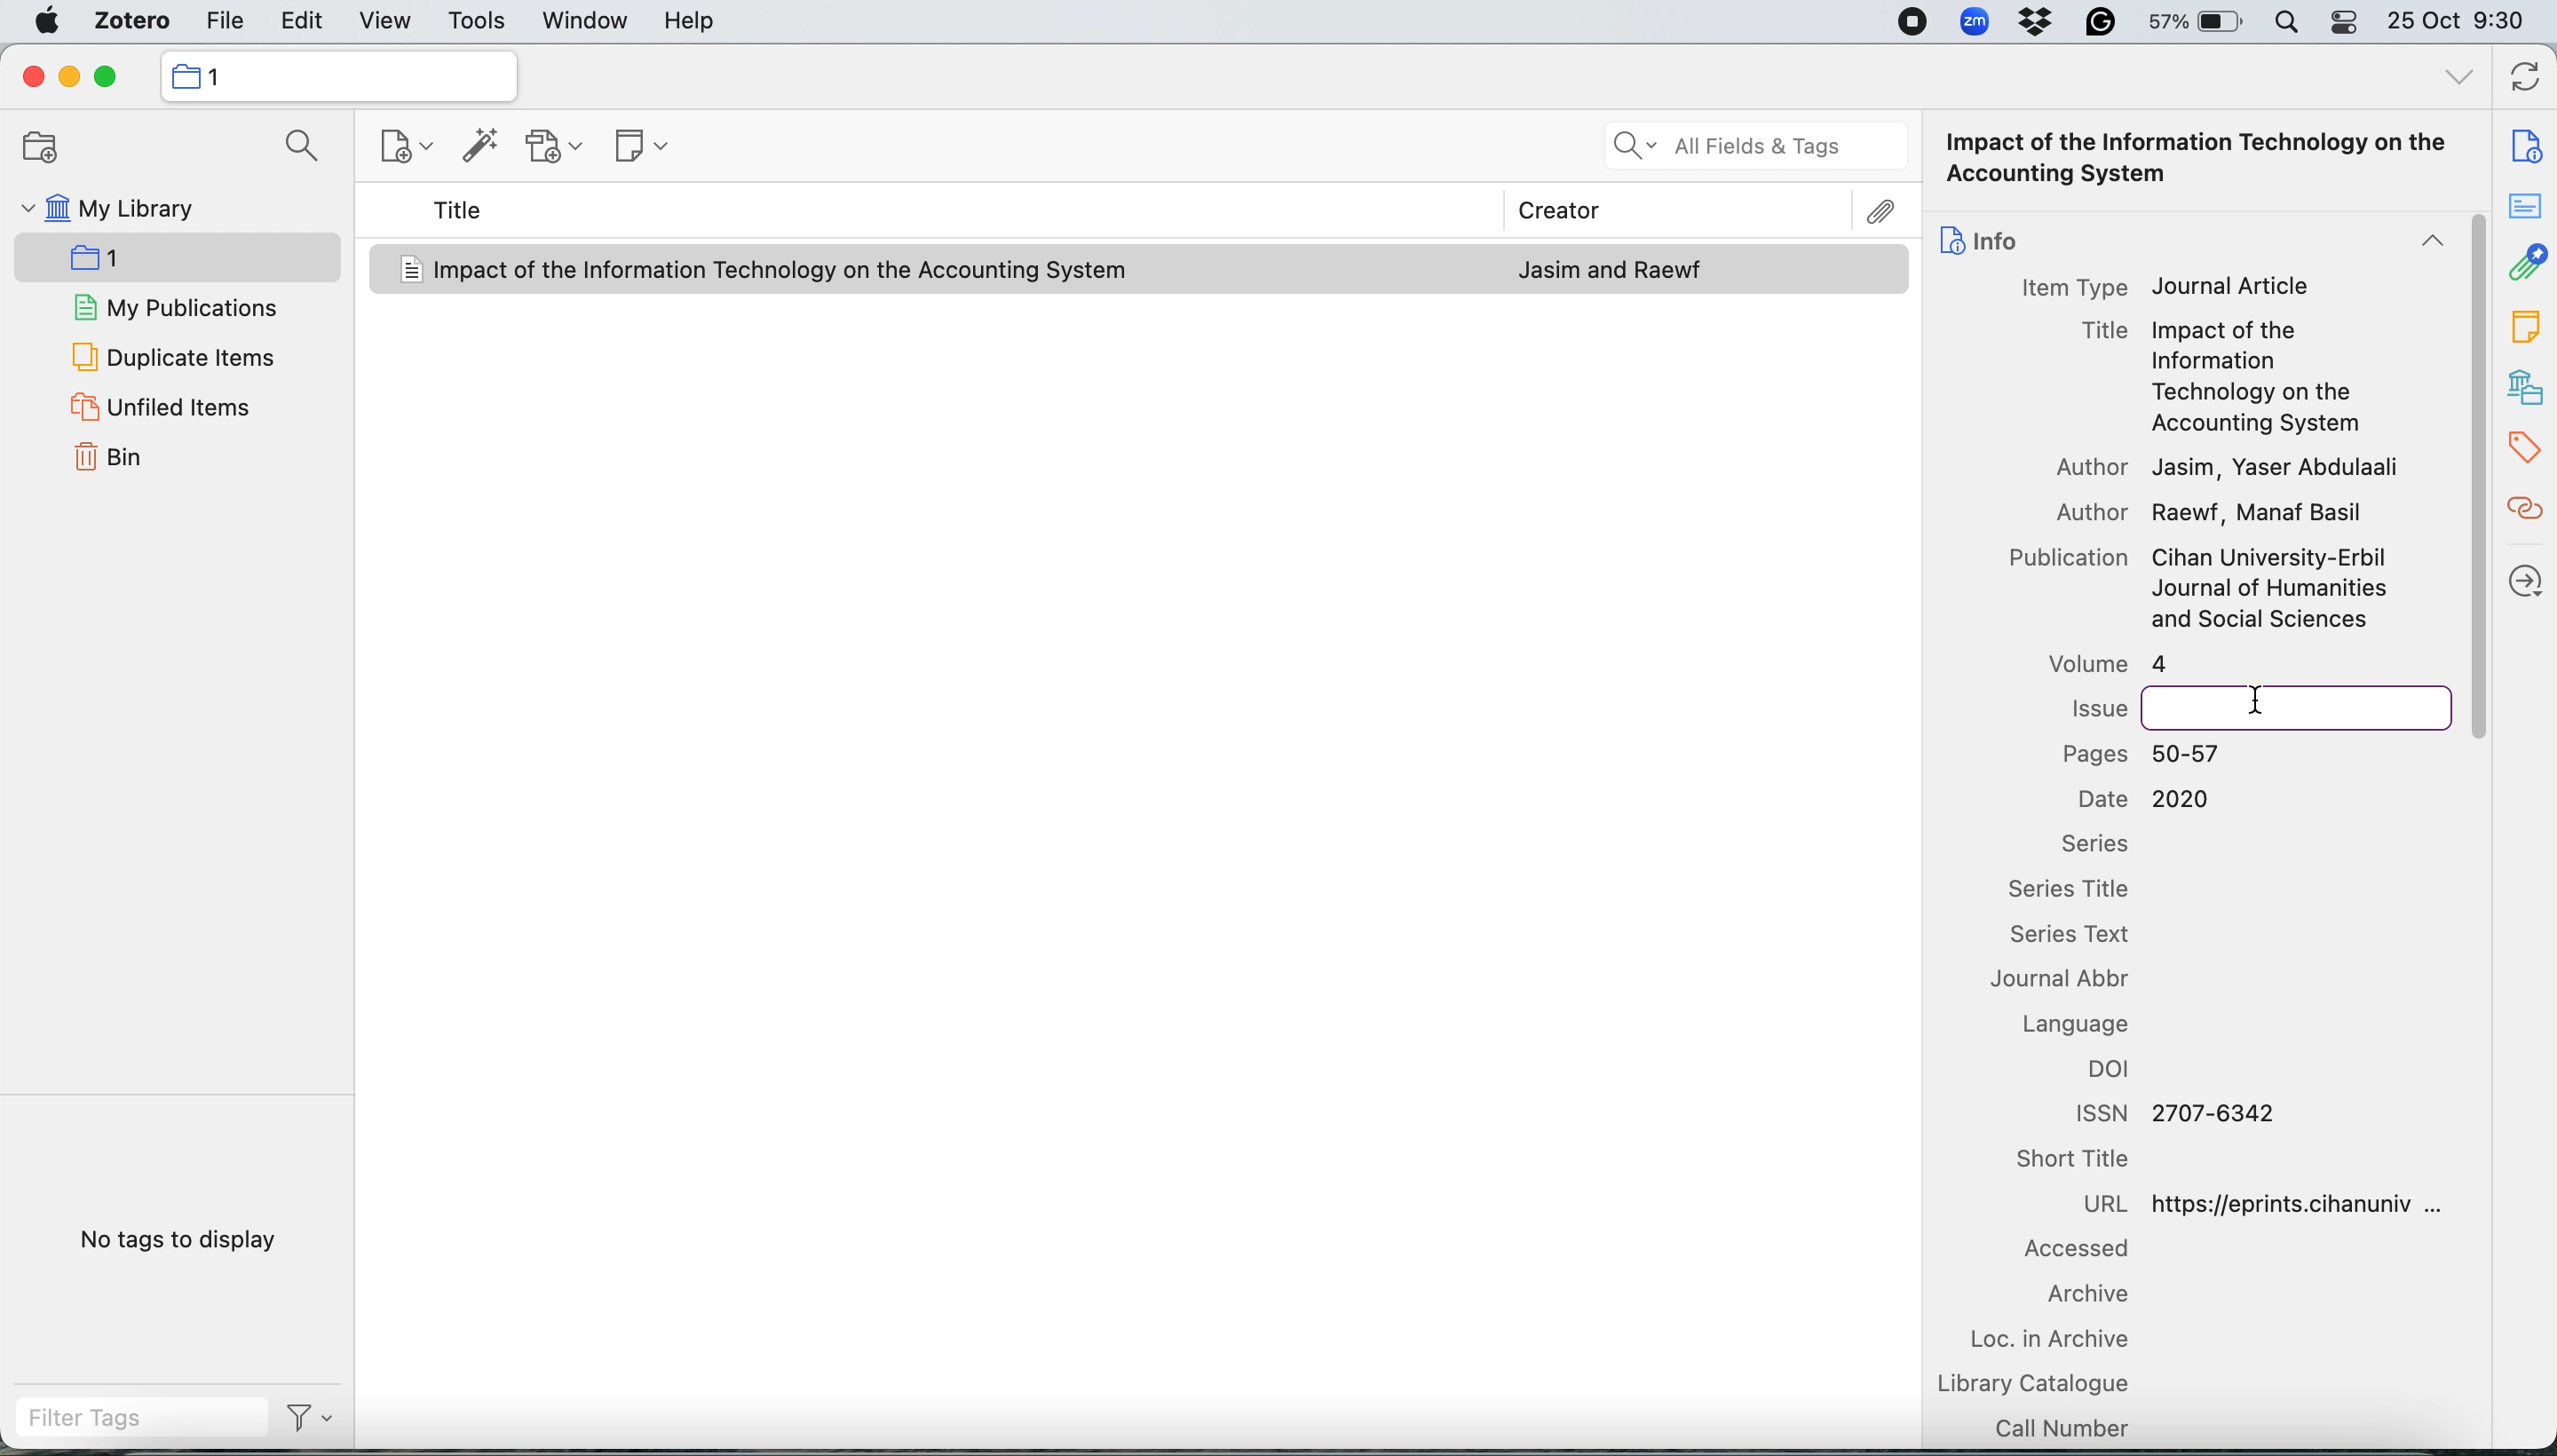 The width and height of the screenshot is (2557, 1456). What do you see at coordinates (69, 75) in the screenshot?
I see `minimise` at bounding box center [69, 75].